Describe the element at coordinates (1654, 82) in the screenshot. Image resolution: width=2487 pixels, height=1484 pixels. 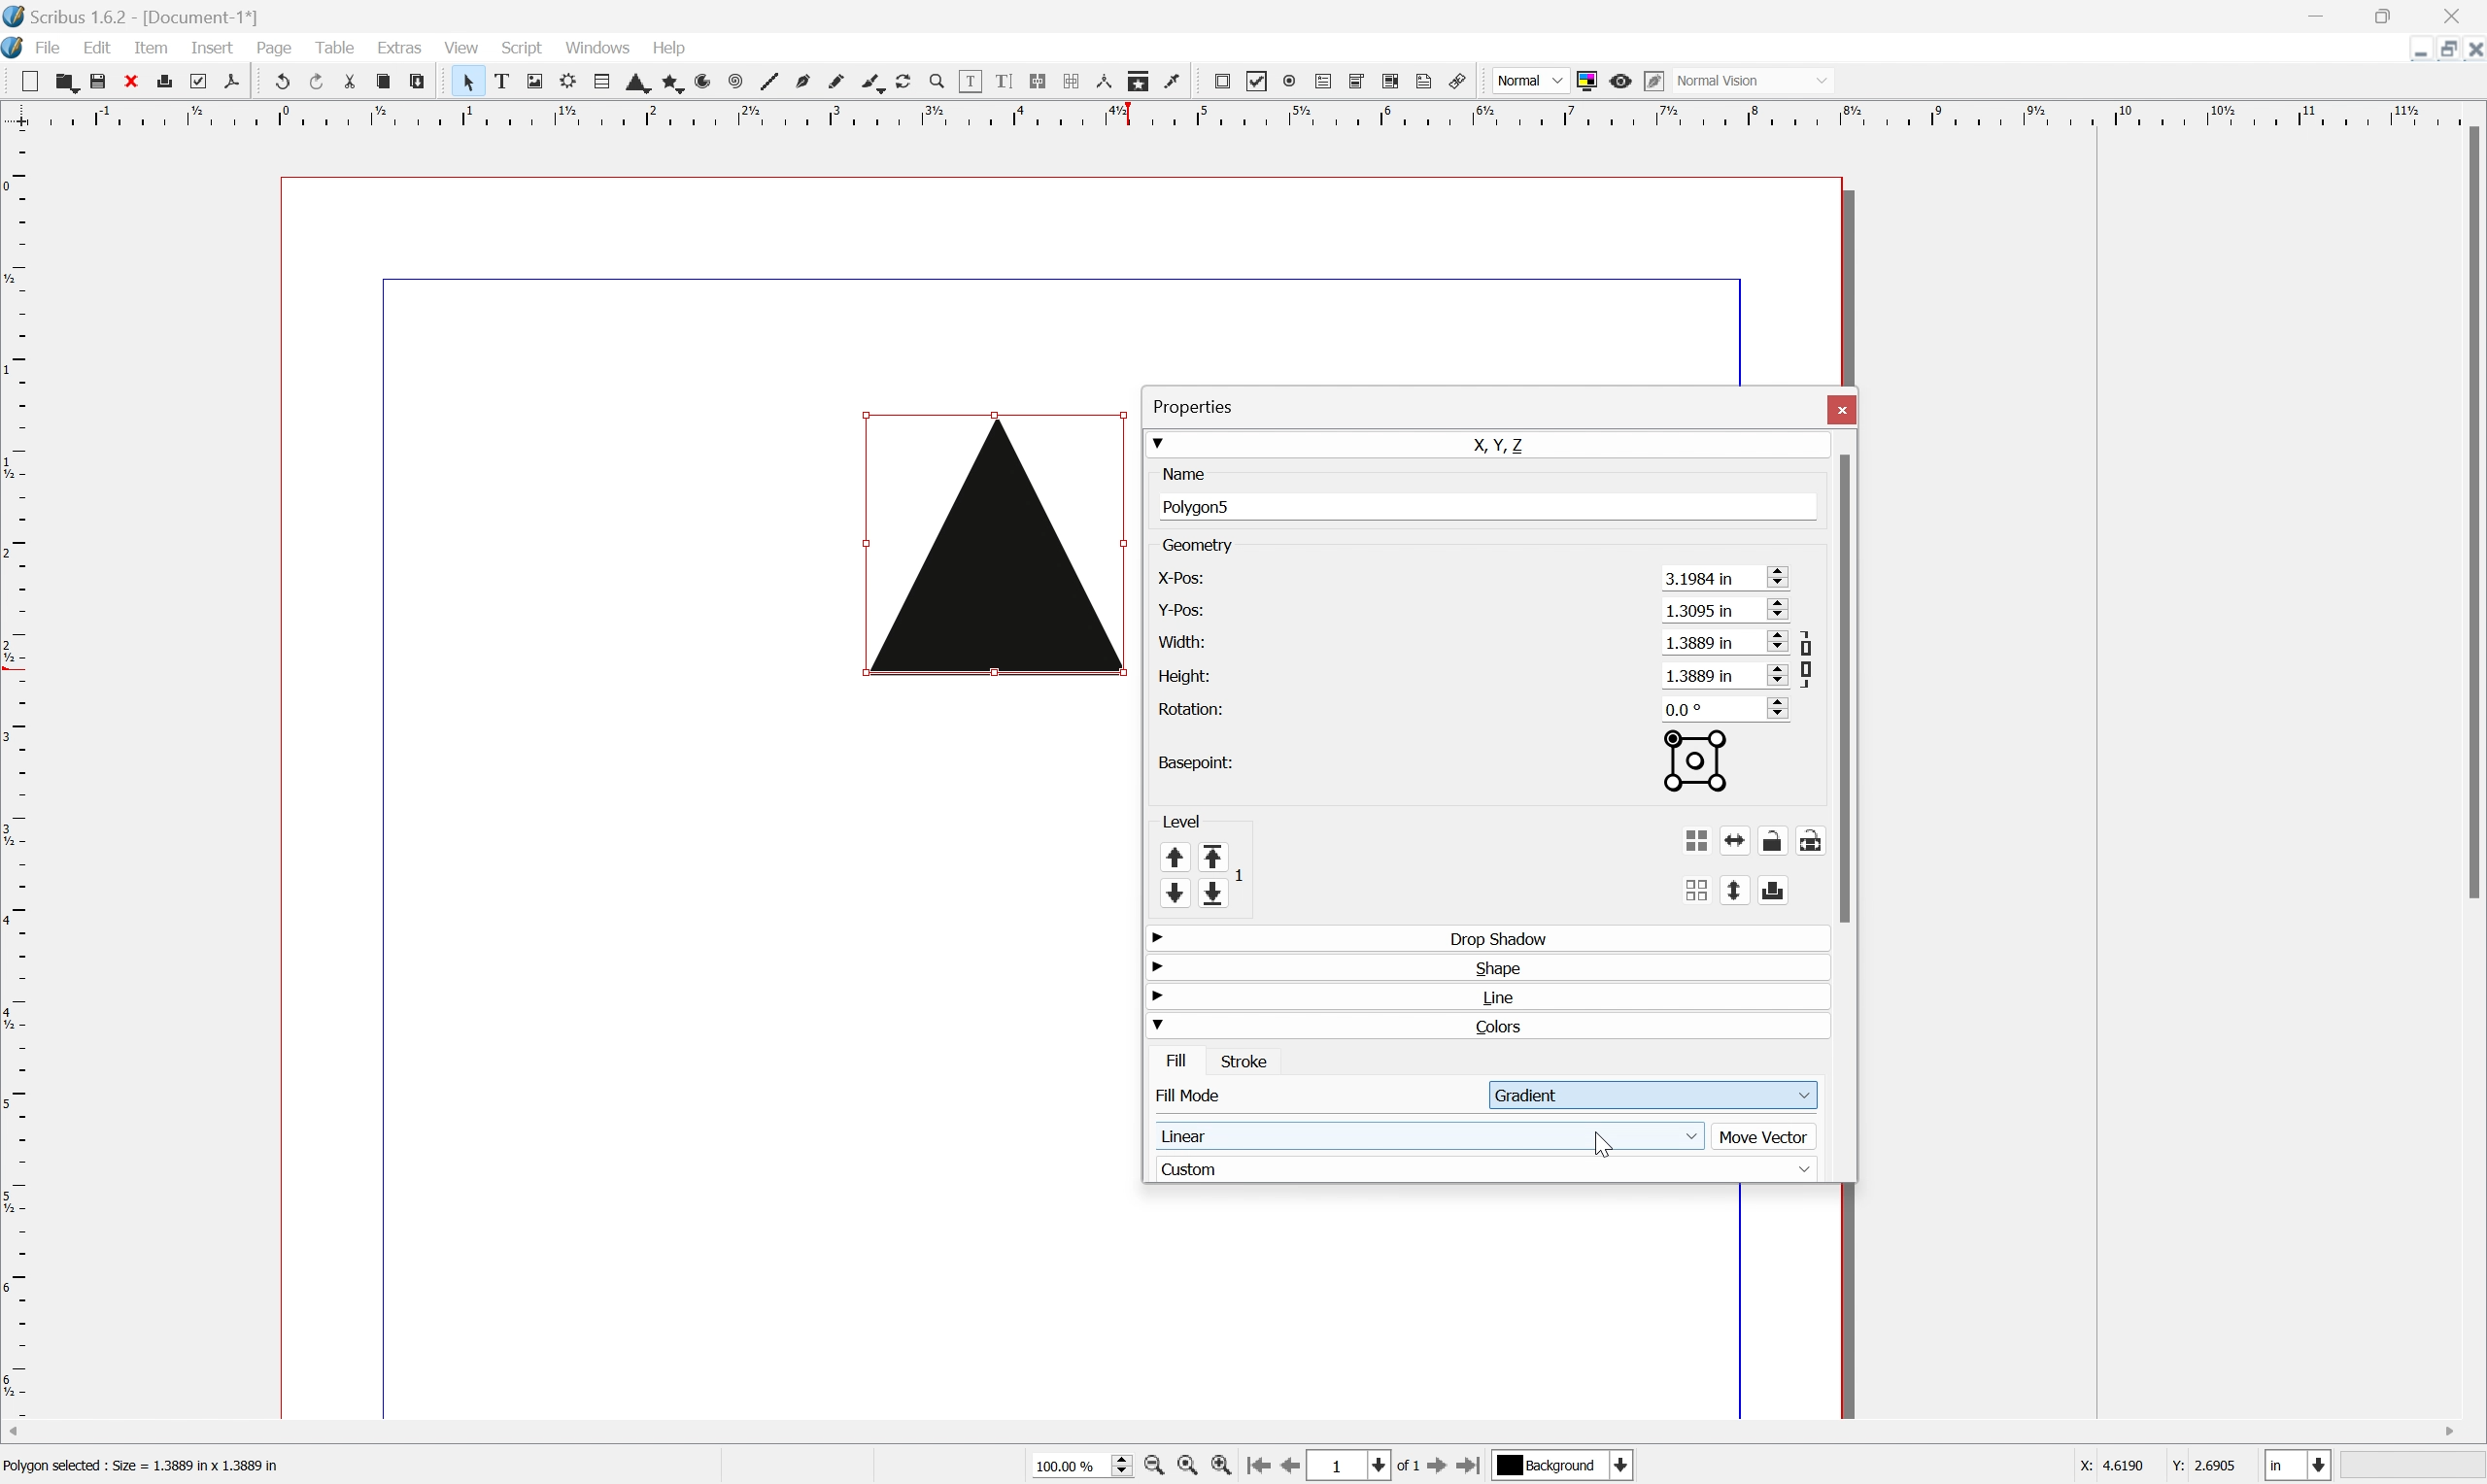
I see `Edit in preview mode` at that location.